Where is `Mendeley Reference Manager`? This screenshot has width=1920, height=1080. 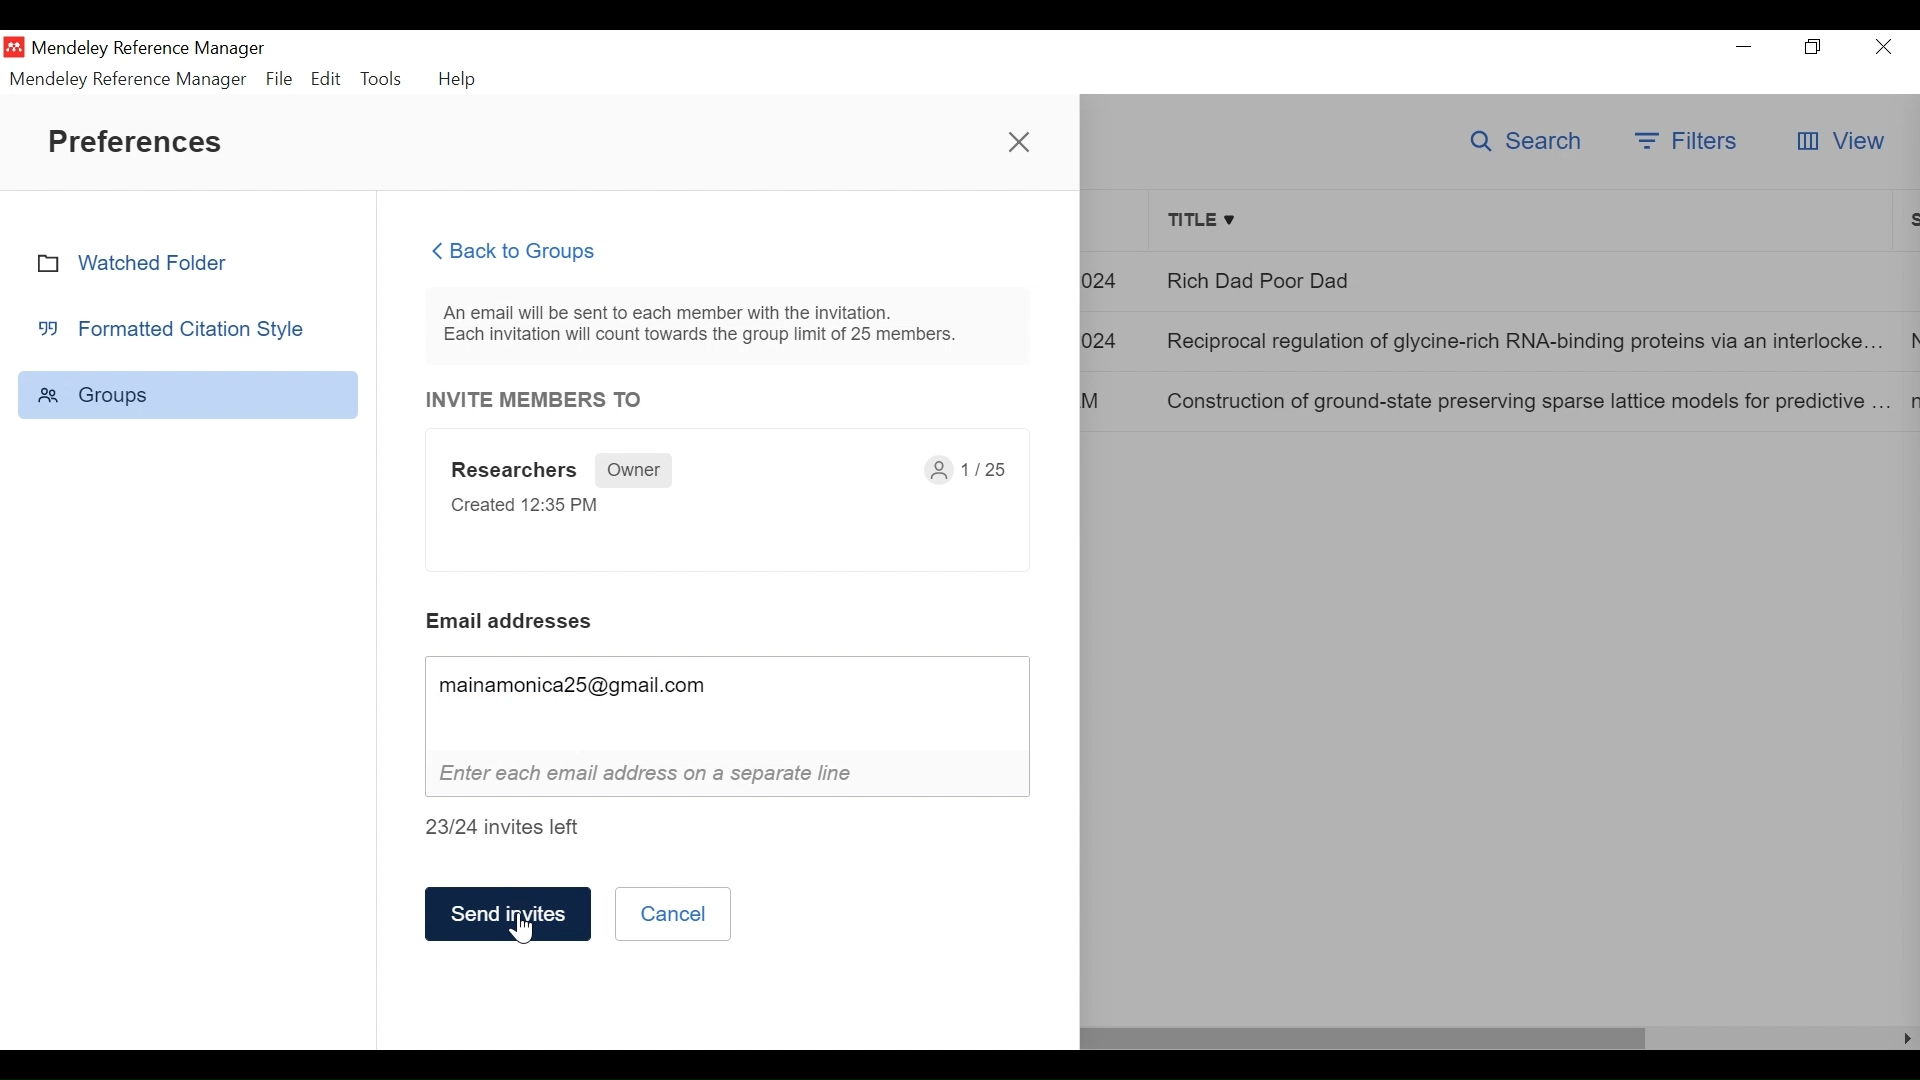 Mendeley Reference Manager is located at coordinates (129, 79).